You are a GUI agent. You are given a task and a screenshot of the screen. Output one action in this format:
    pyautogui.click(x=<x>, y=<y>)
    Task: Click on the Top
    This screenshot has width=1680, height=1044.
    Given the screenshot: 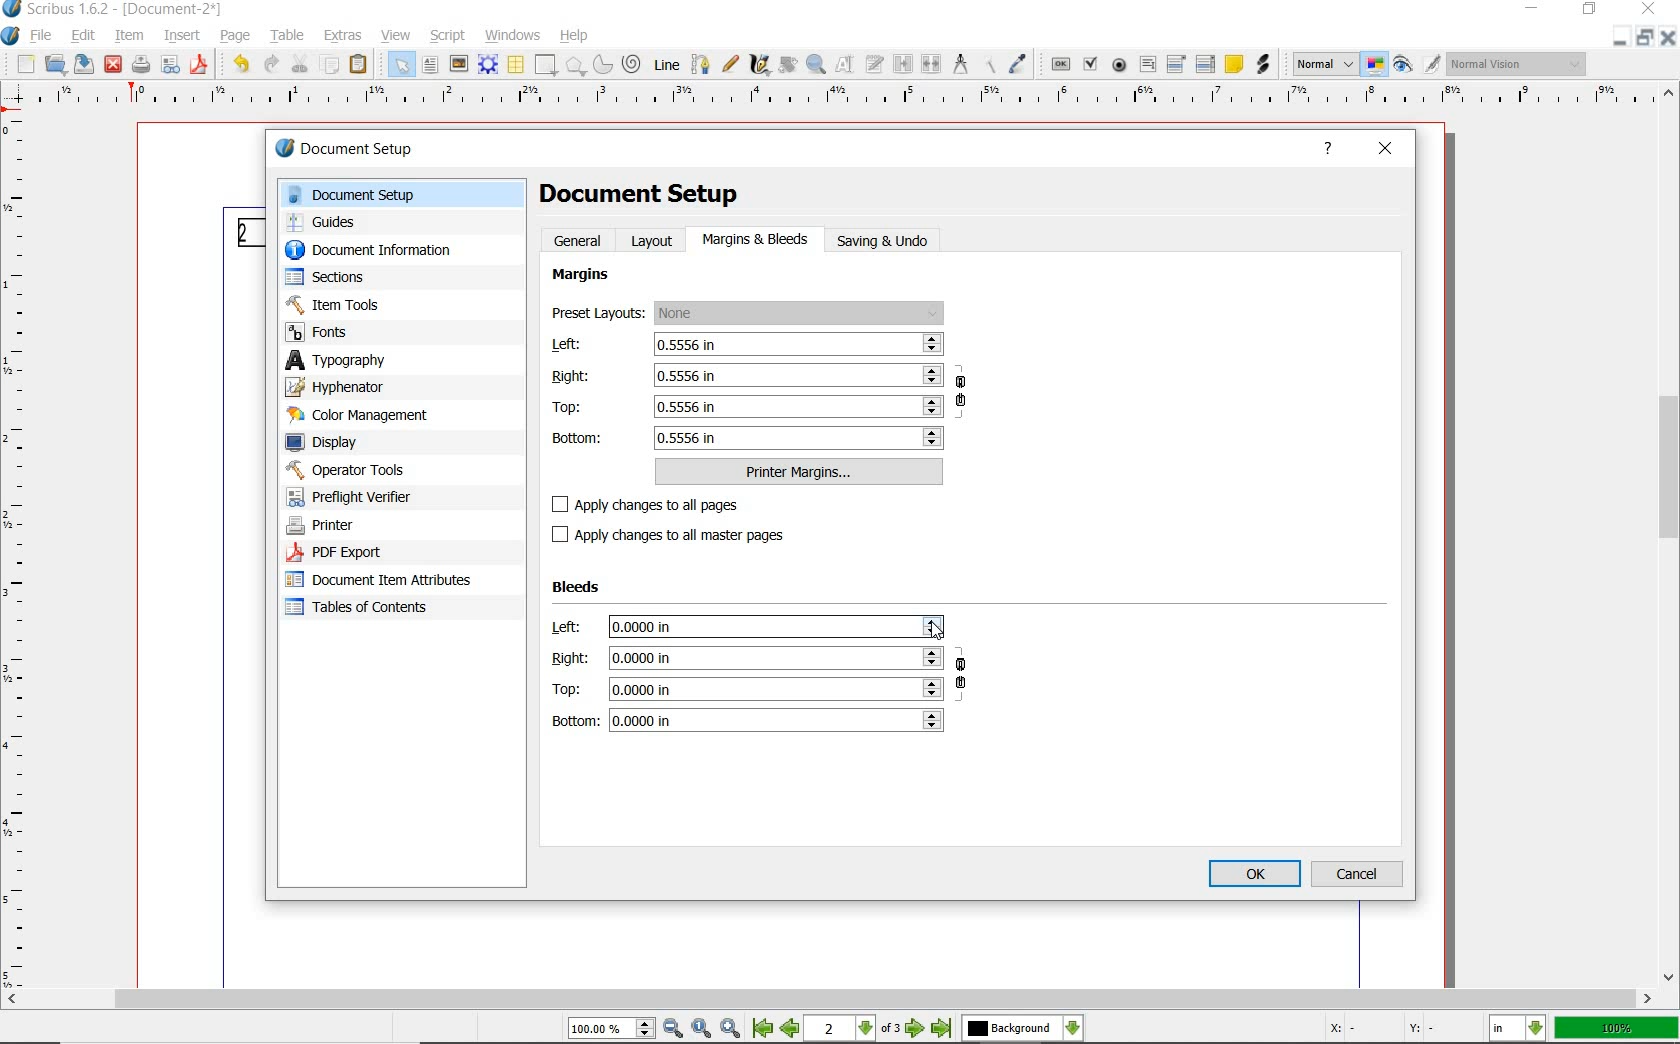 What is the action you would take?
    pyautogui.click(x=747, y=688)
    